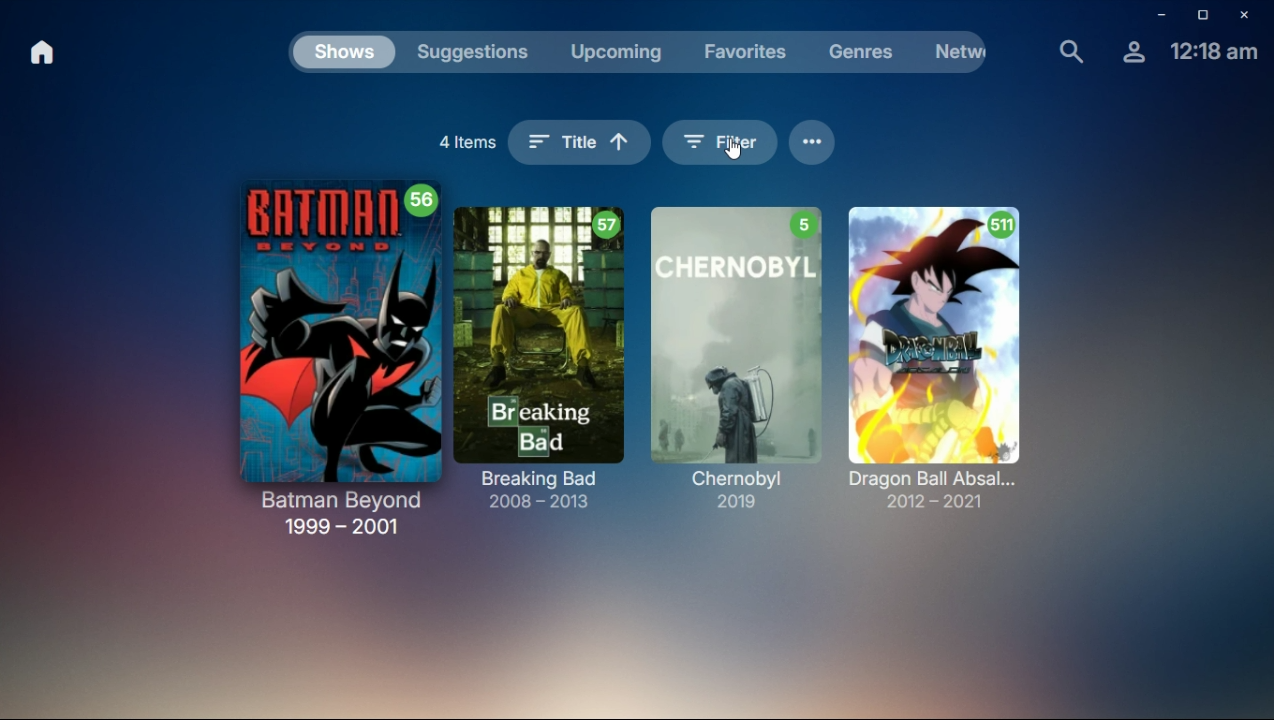 Image resolution: width=1274 pixels, height=720 pixels. What do you see at coordinates (720, 142) in the screenshot?
I see `filter` at bounding box center [720, 142].